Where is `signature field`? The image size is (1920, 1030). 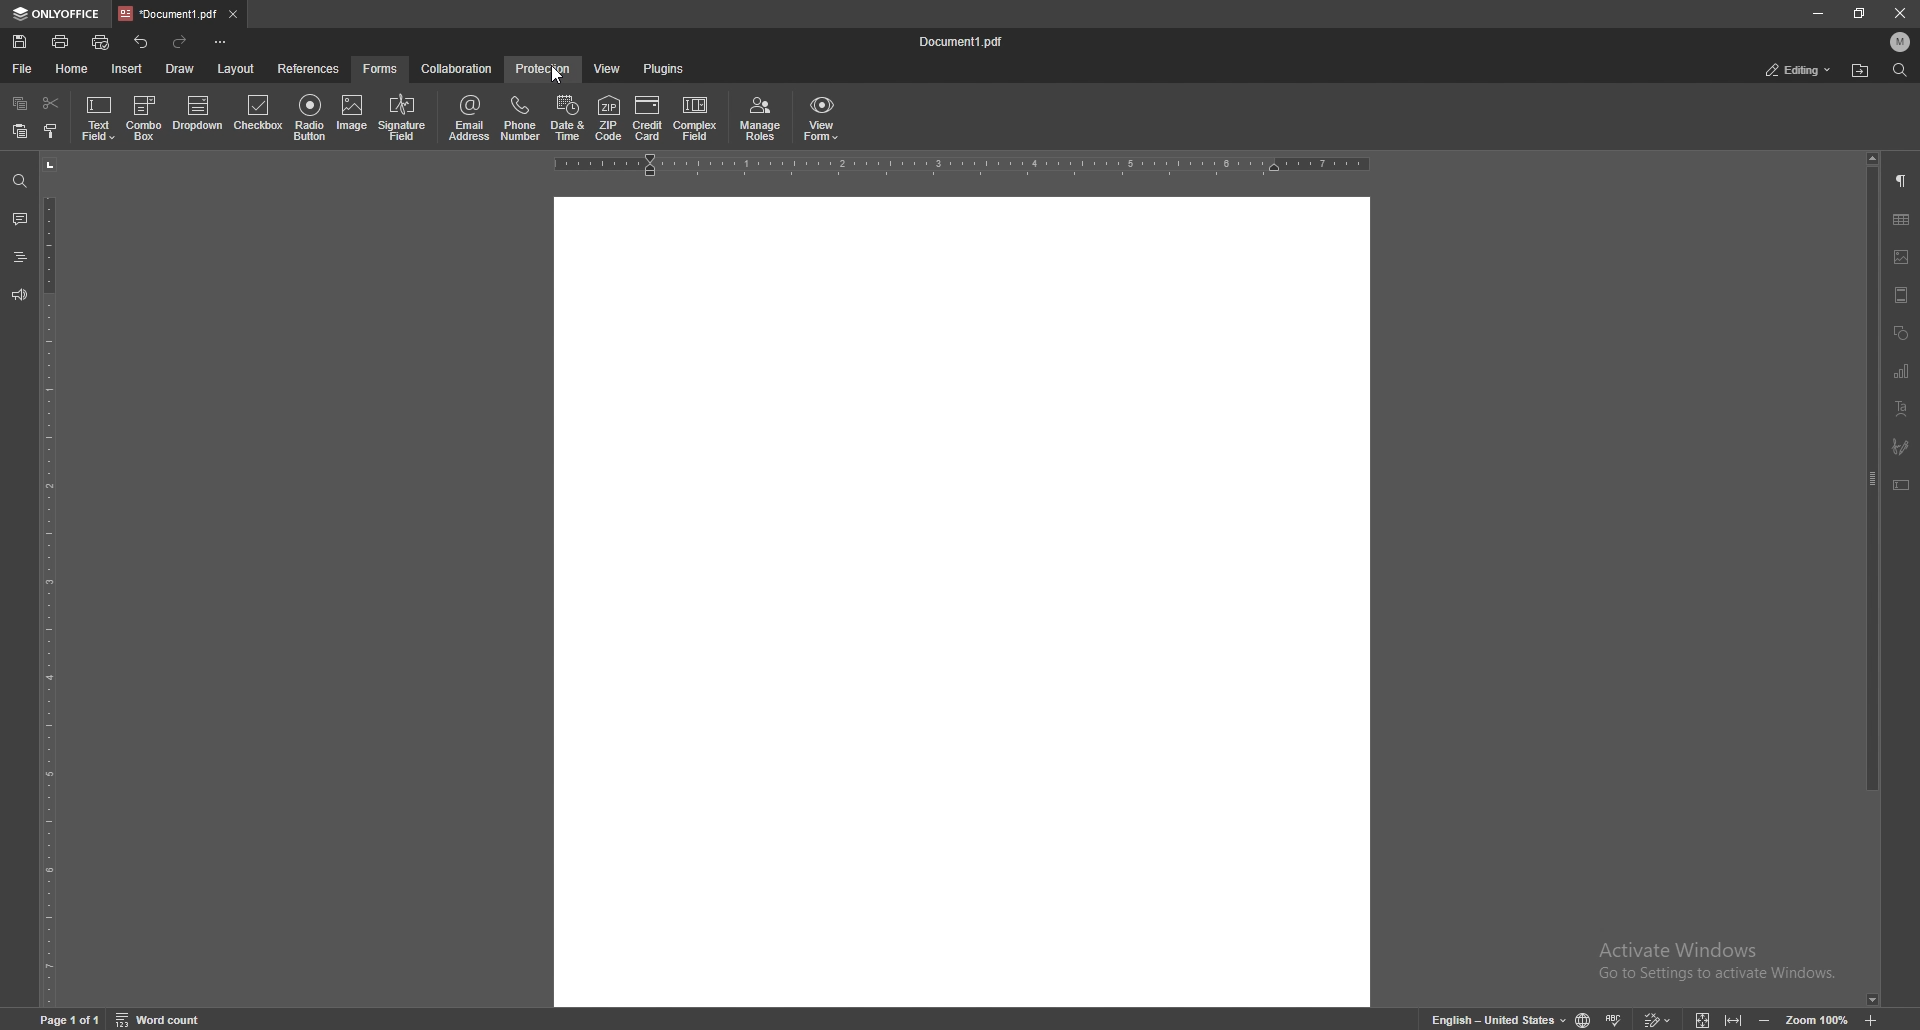 signature field is located at coordinates (403, 119).